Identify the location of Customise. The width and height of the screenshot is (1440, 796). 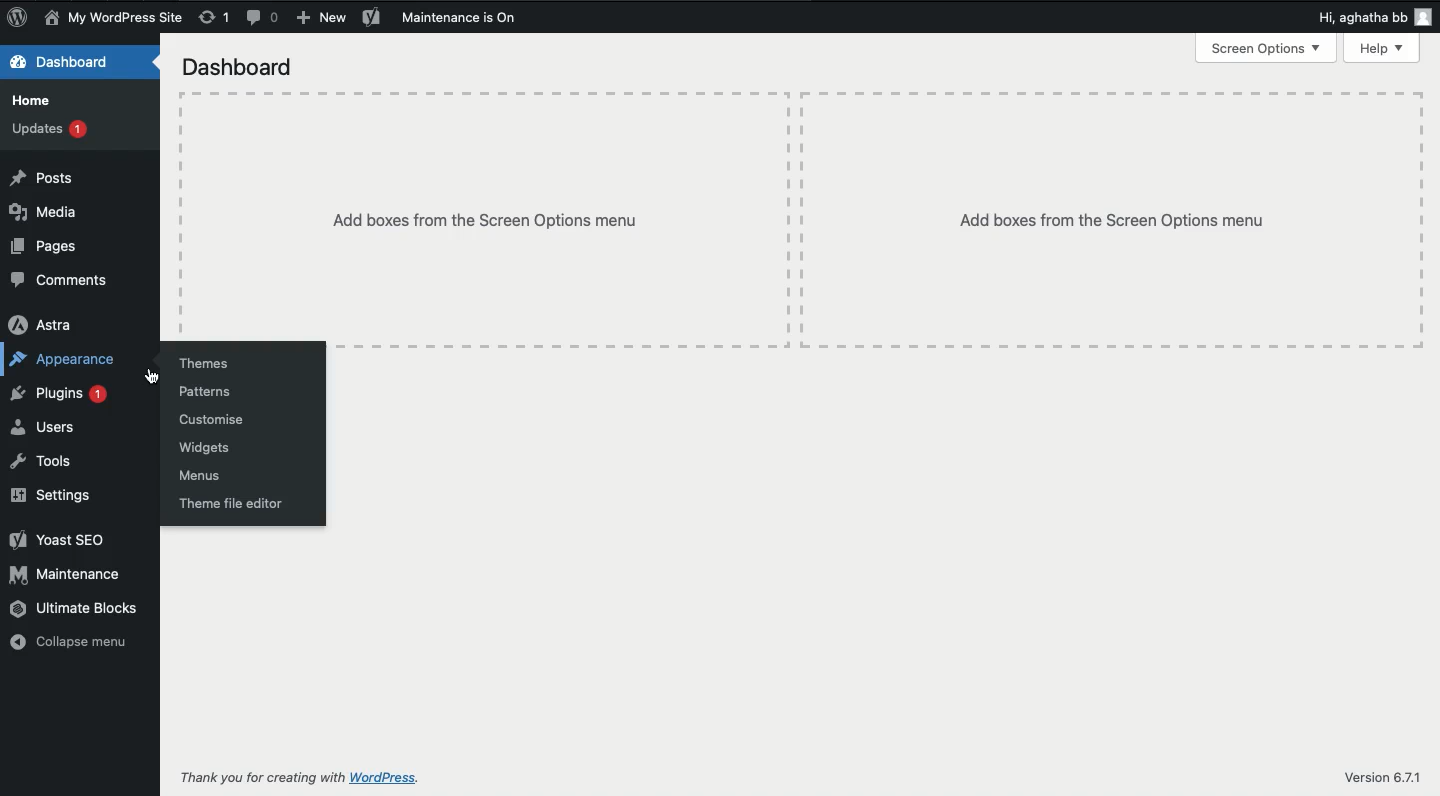
(212, 417).